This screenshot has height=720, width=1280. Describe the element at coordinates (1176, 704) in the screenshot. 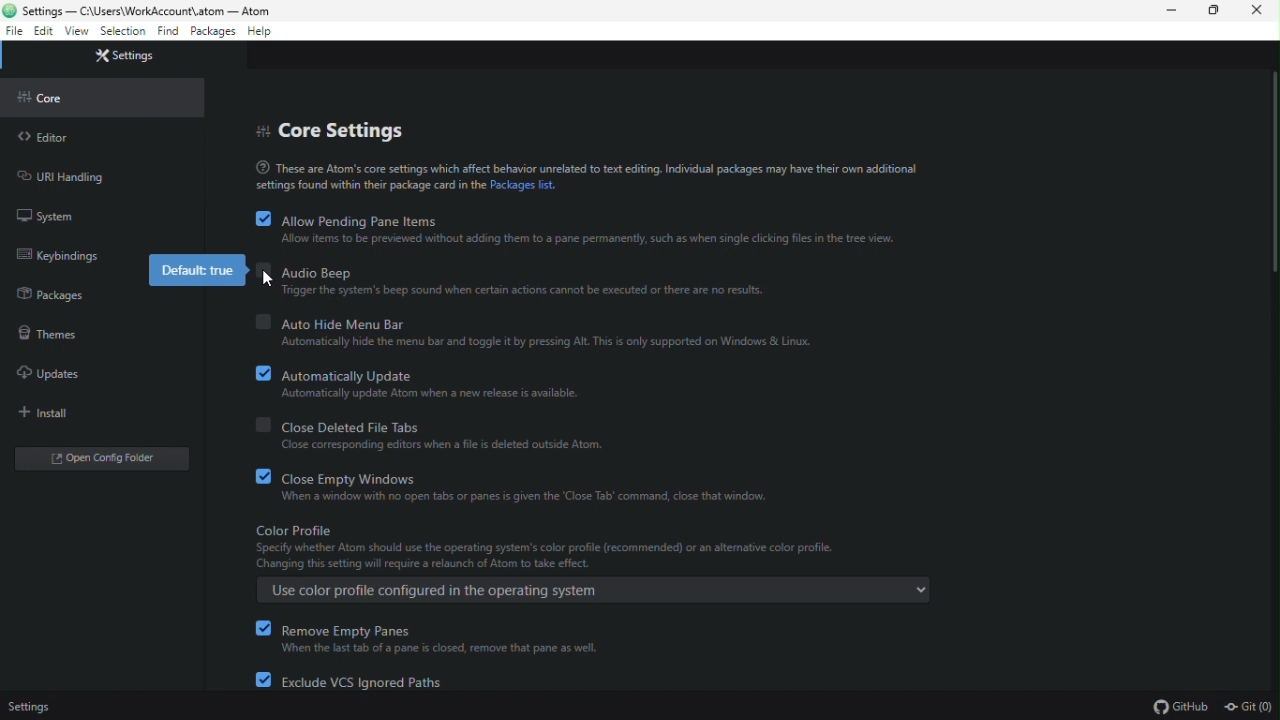

I see `GitHub` at that location.